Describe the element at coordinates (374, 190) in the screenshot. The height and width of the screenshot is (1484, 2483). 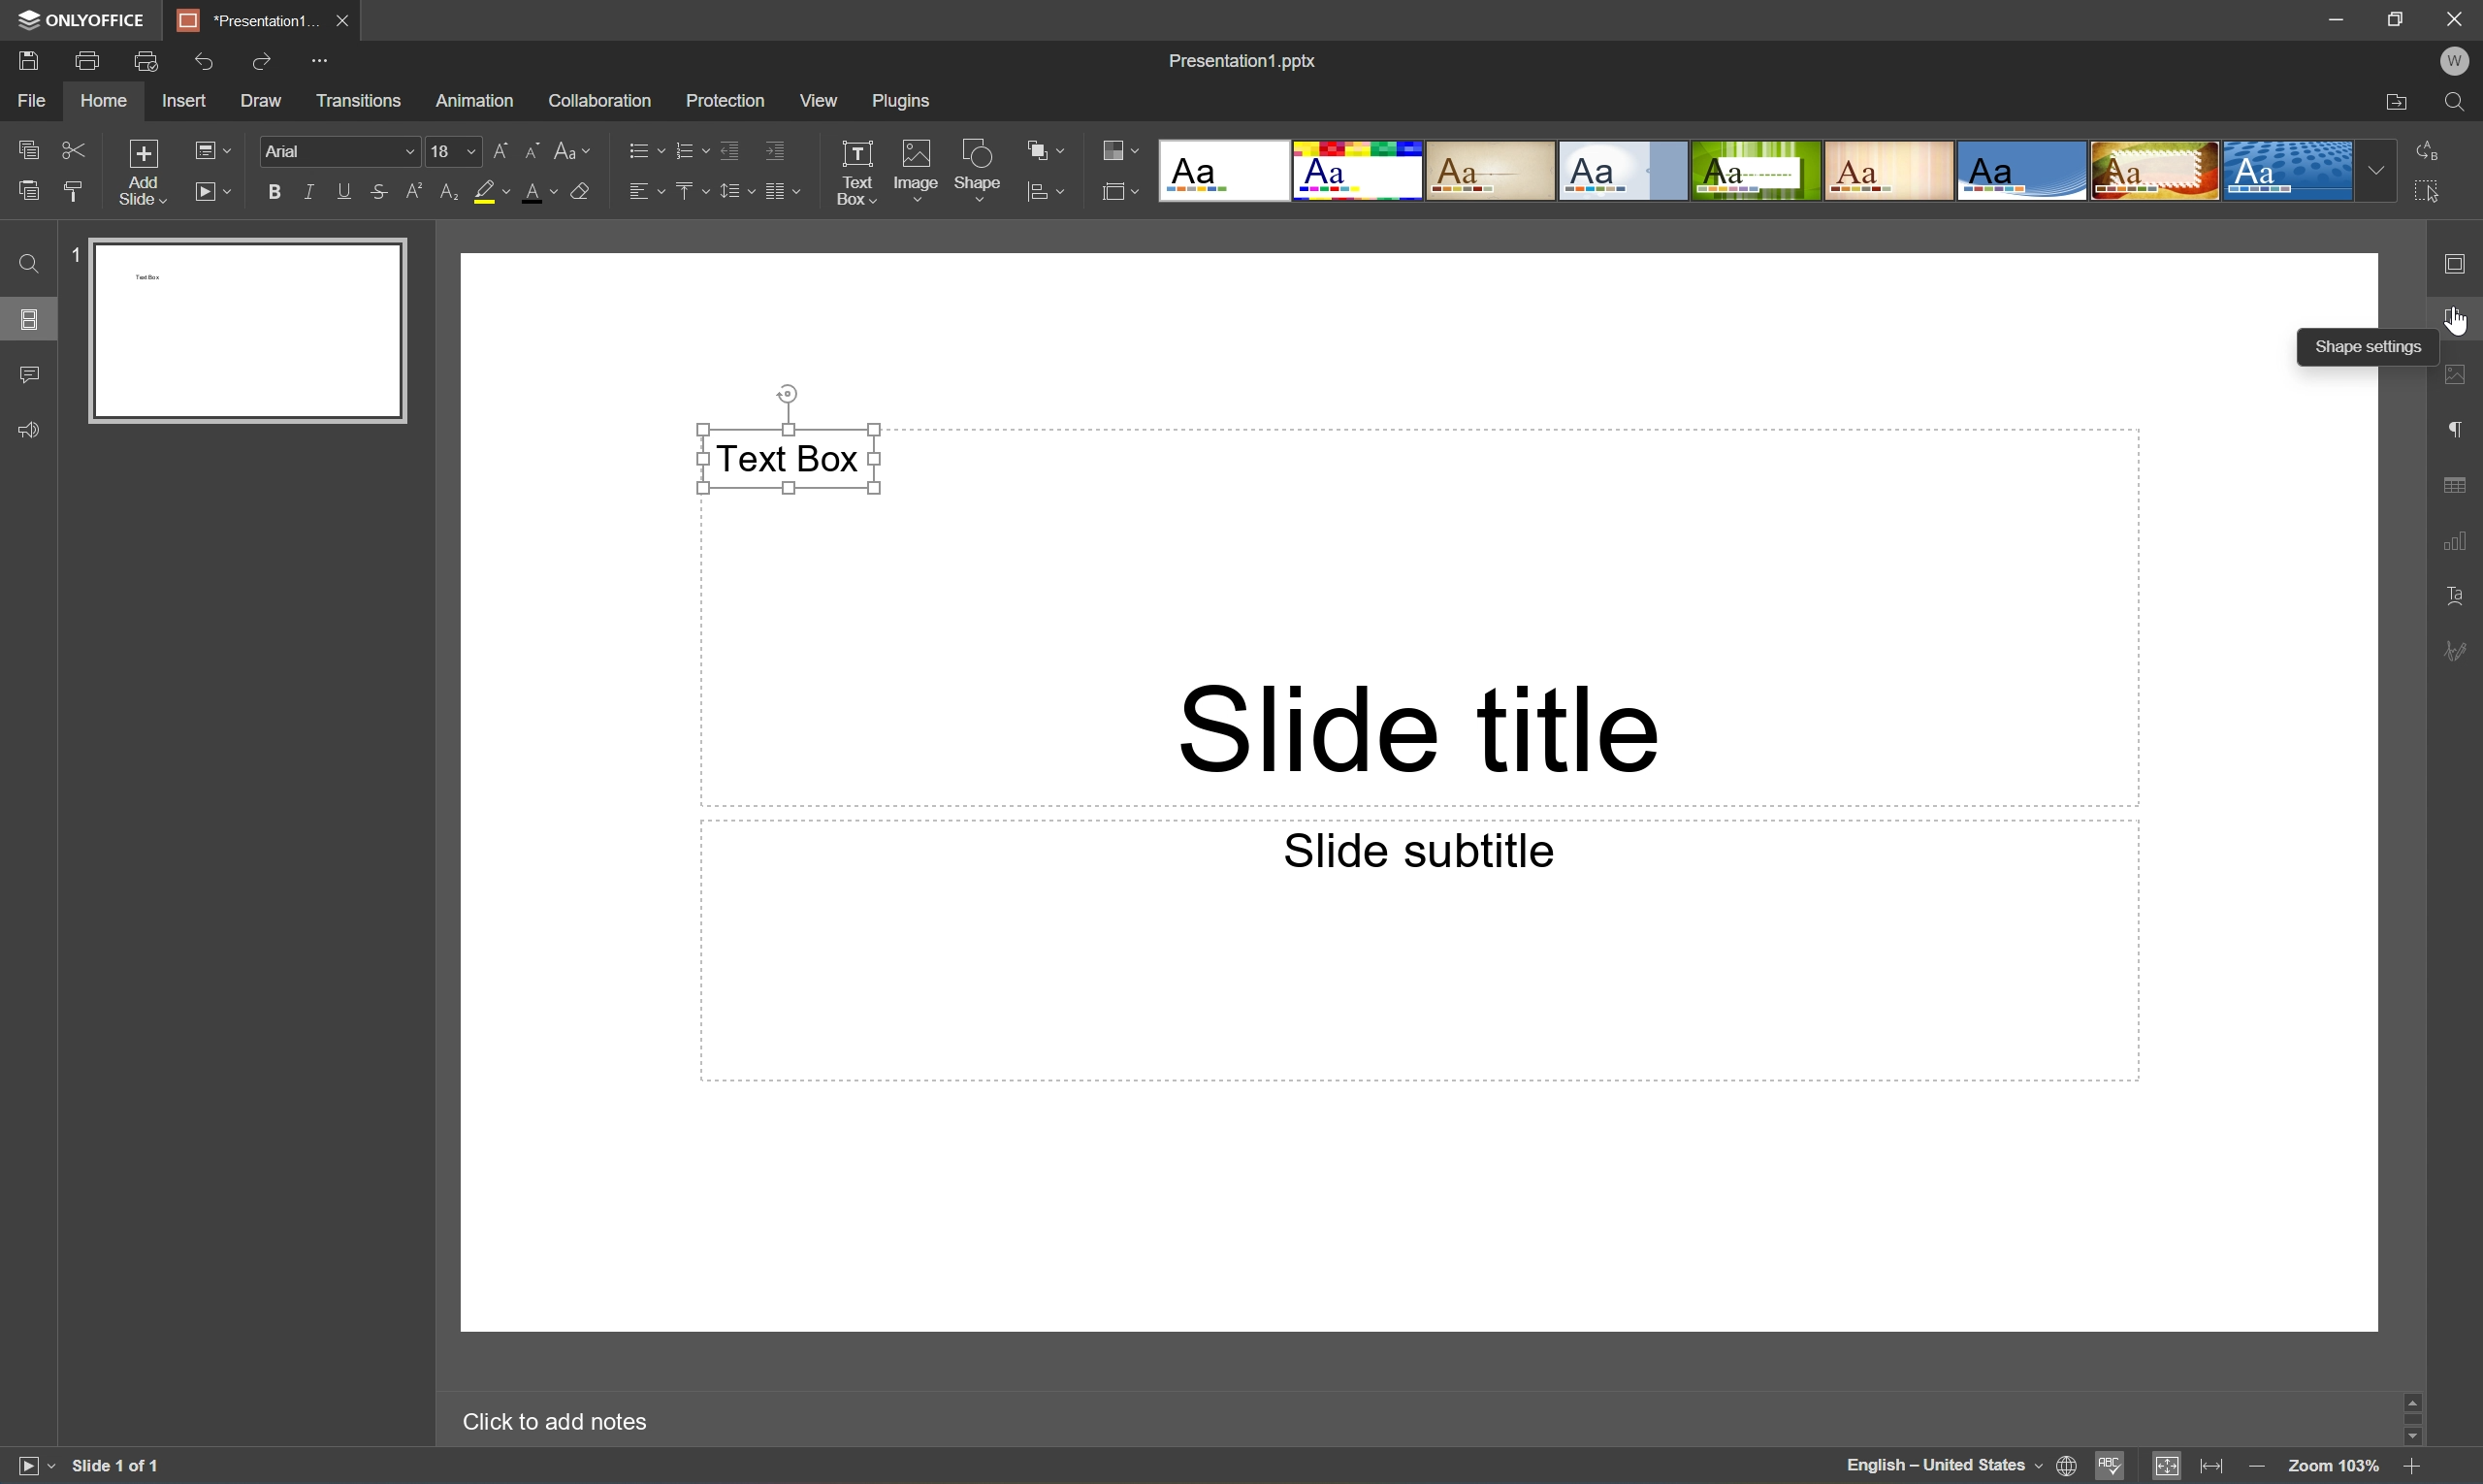
I see `Strikethrough` at that location.